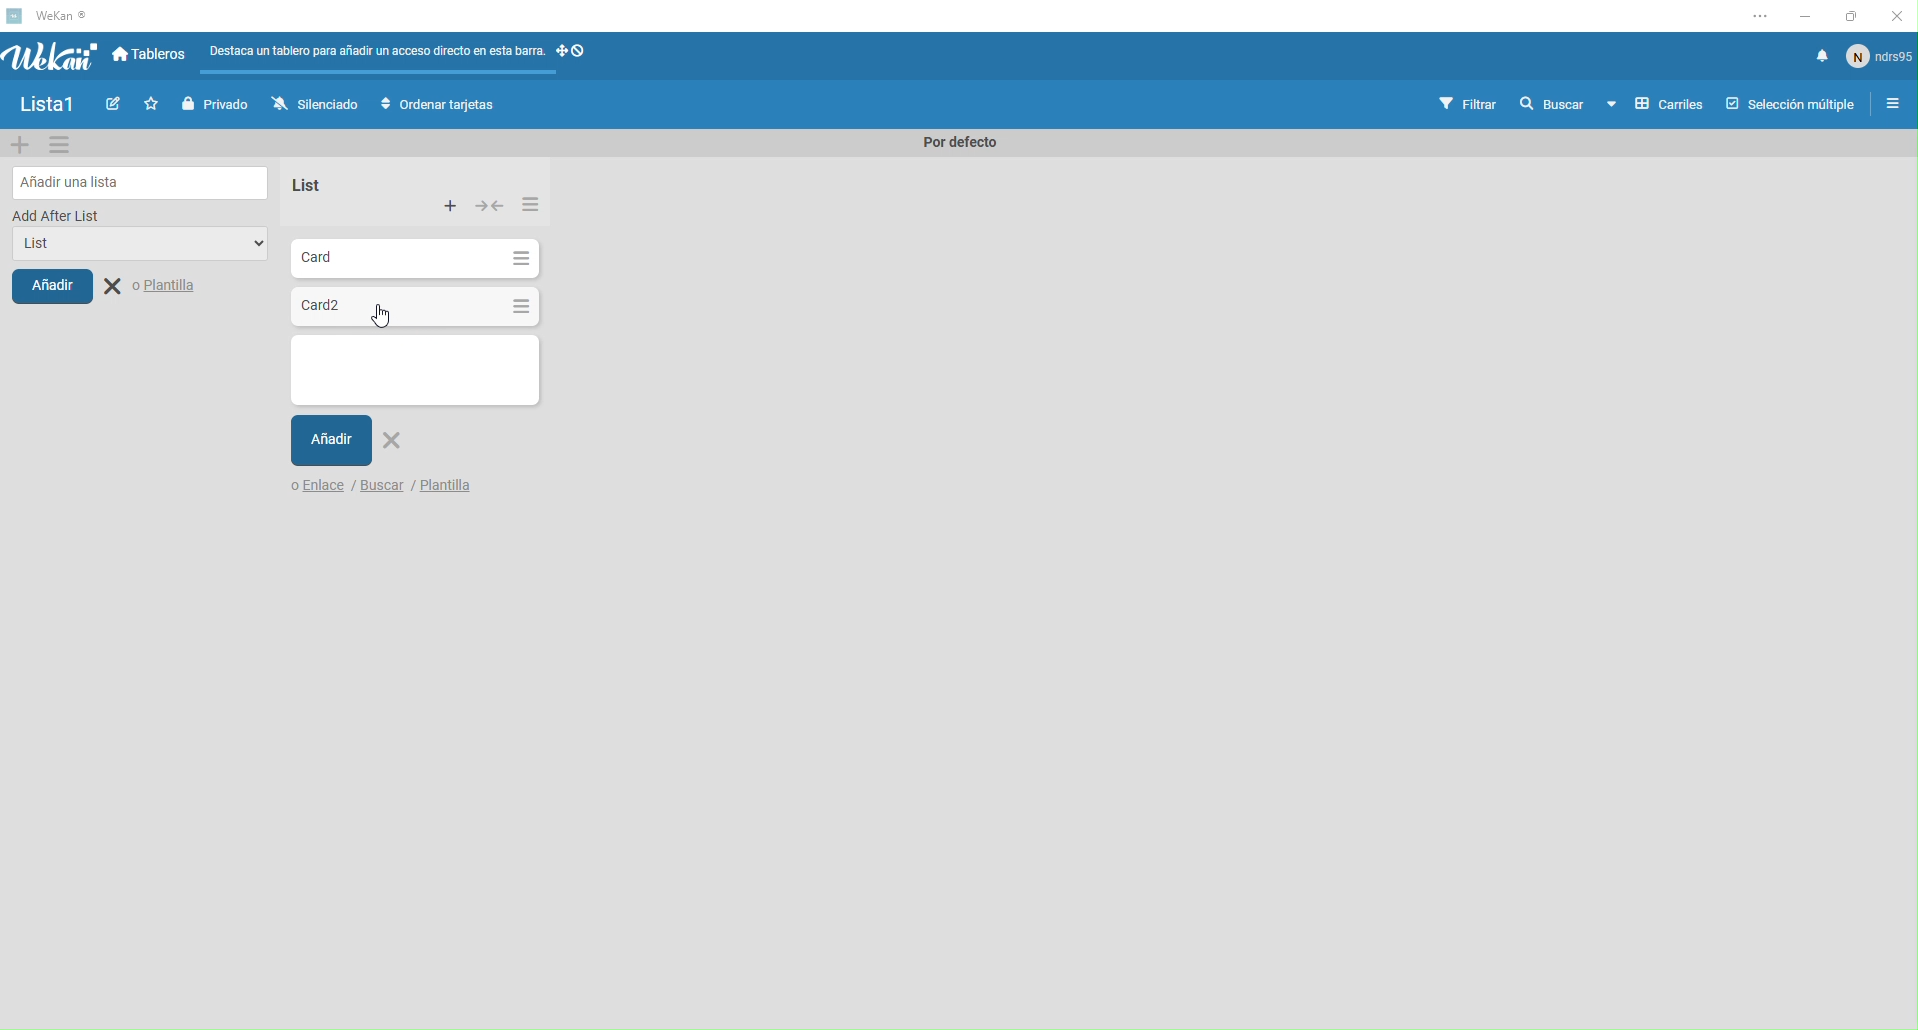 The width and height of the screenshot is (1918, 1030). I want to click on WeKan, so click(70, 15).